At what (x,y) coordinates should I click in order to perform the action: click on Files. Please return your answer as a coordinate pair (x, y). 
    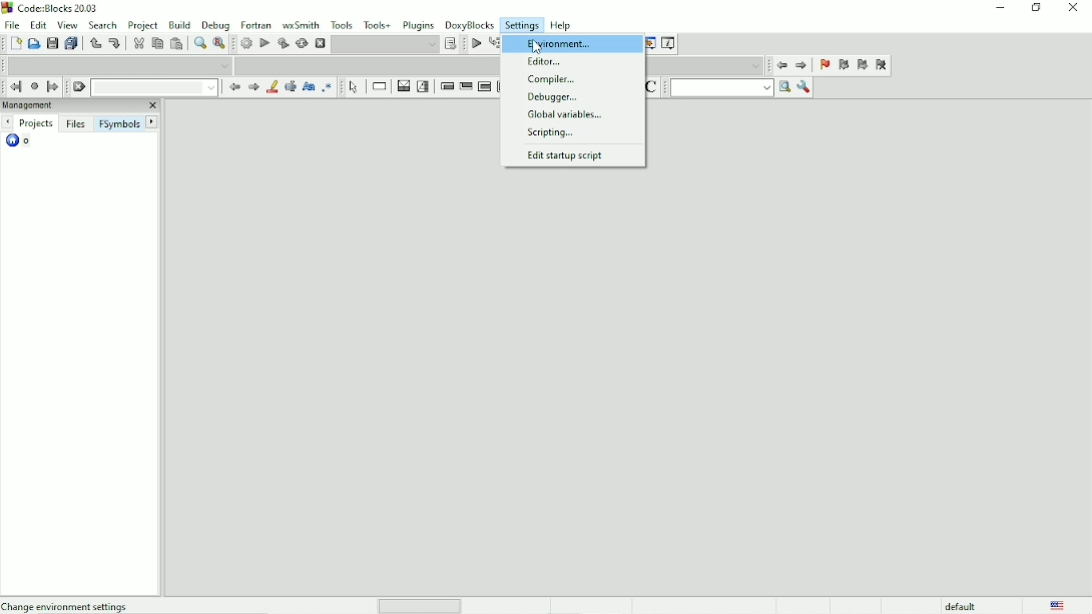
    Looking at the image, I should click on (77, 124).